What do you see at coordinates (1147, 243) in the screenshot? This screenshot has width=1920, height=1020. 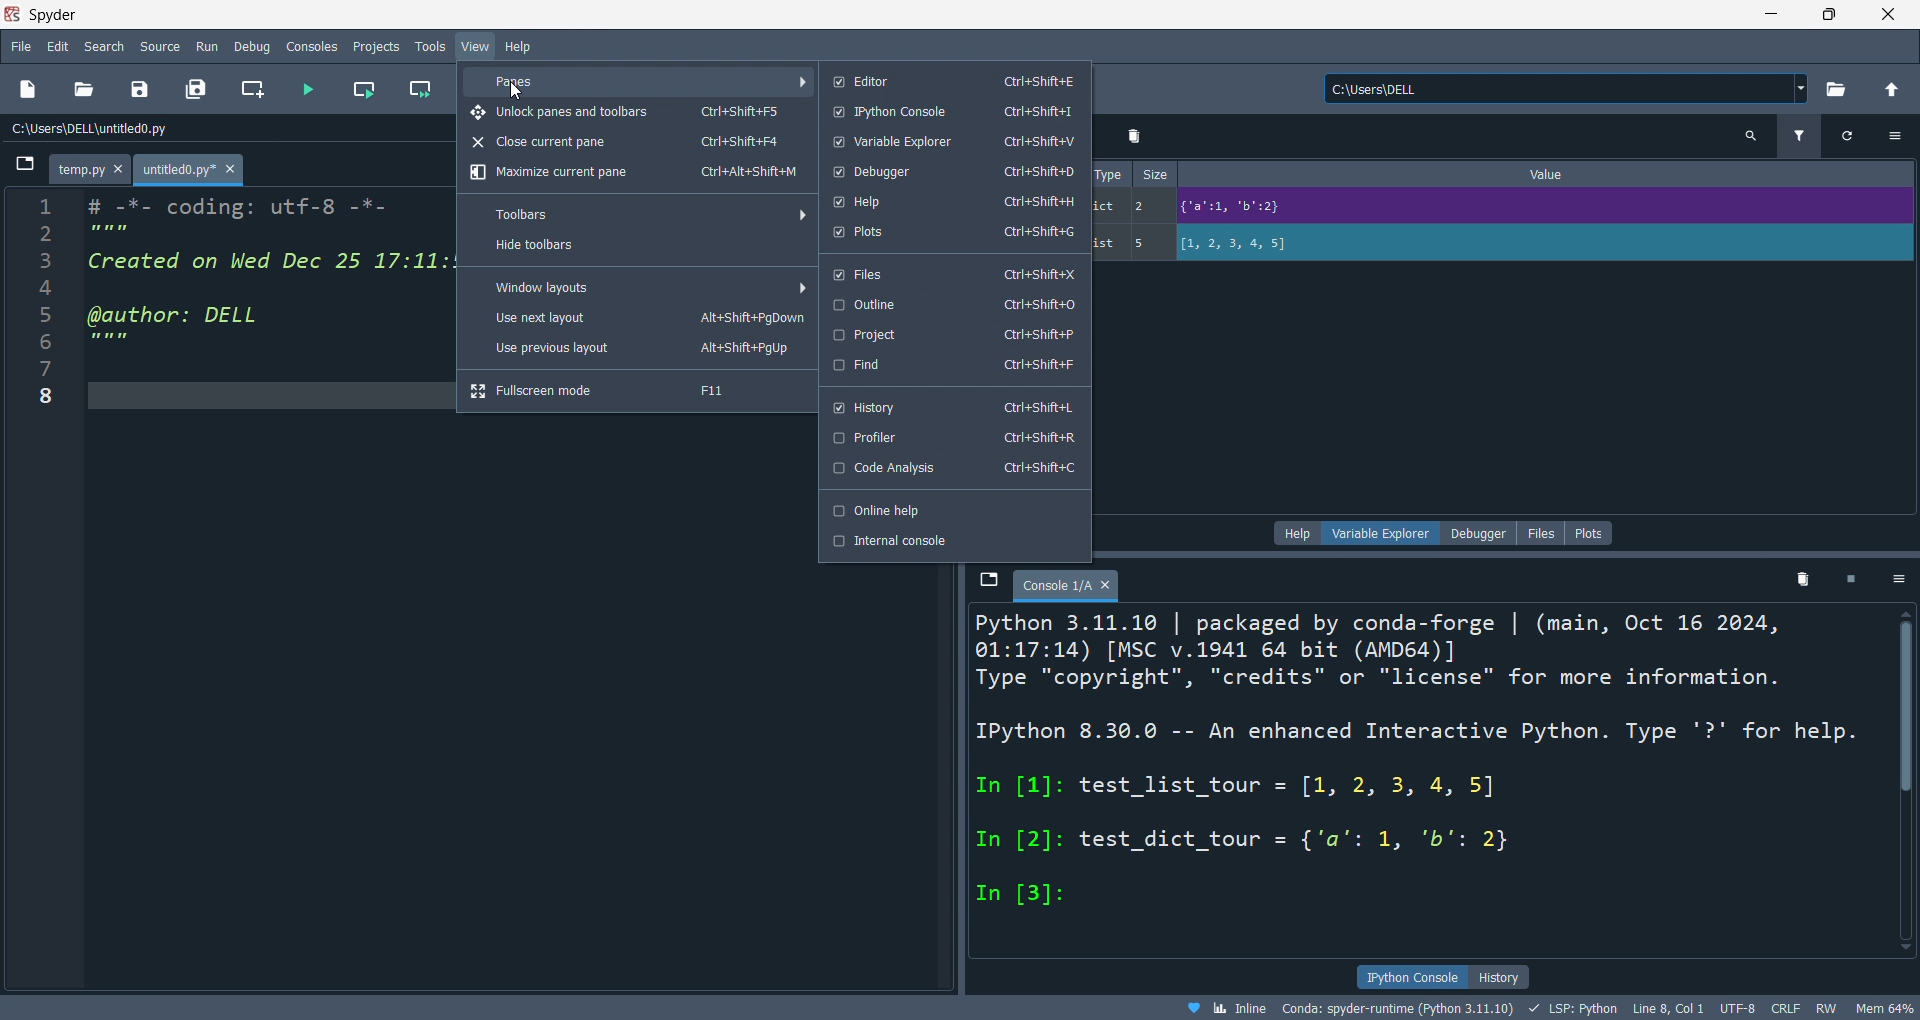 I see `5` at bounding box center [1147, 243].